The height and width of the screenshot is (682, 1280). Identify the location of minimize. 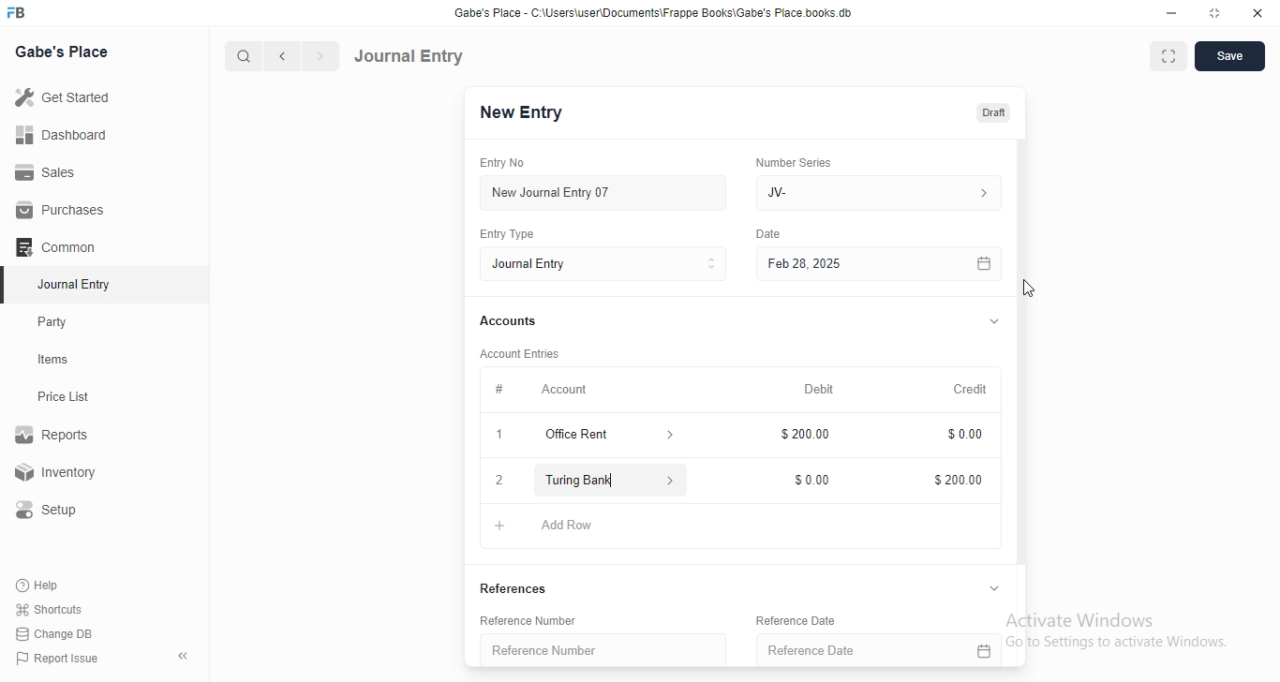
(1170, 12).